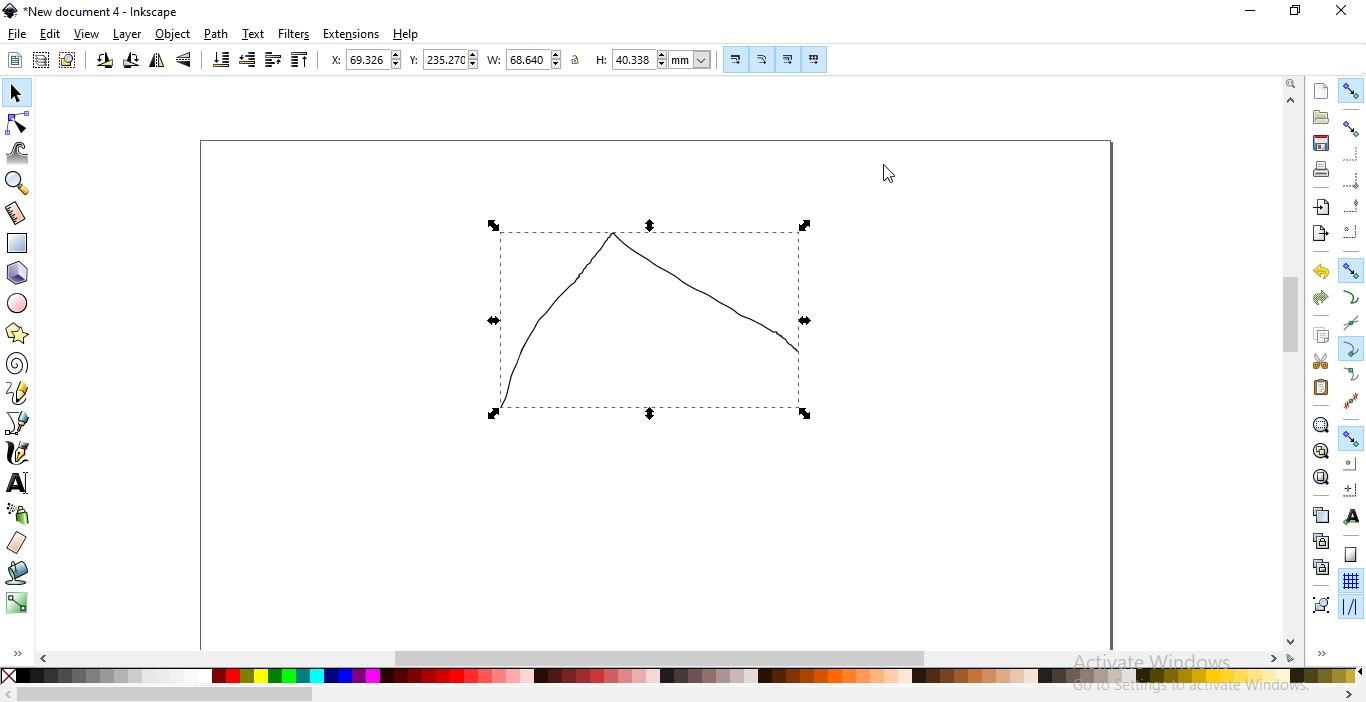  Describe the element at coordinates (1319, 234) in the screenshot. I see `export this document` at that location.